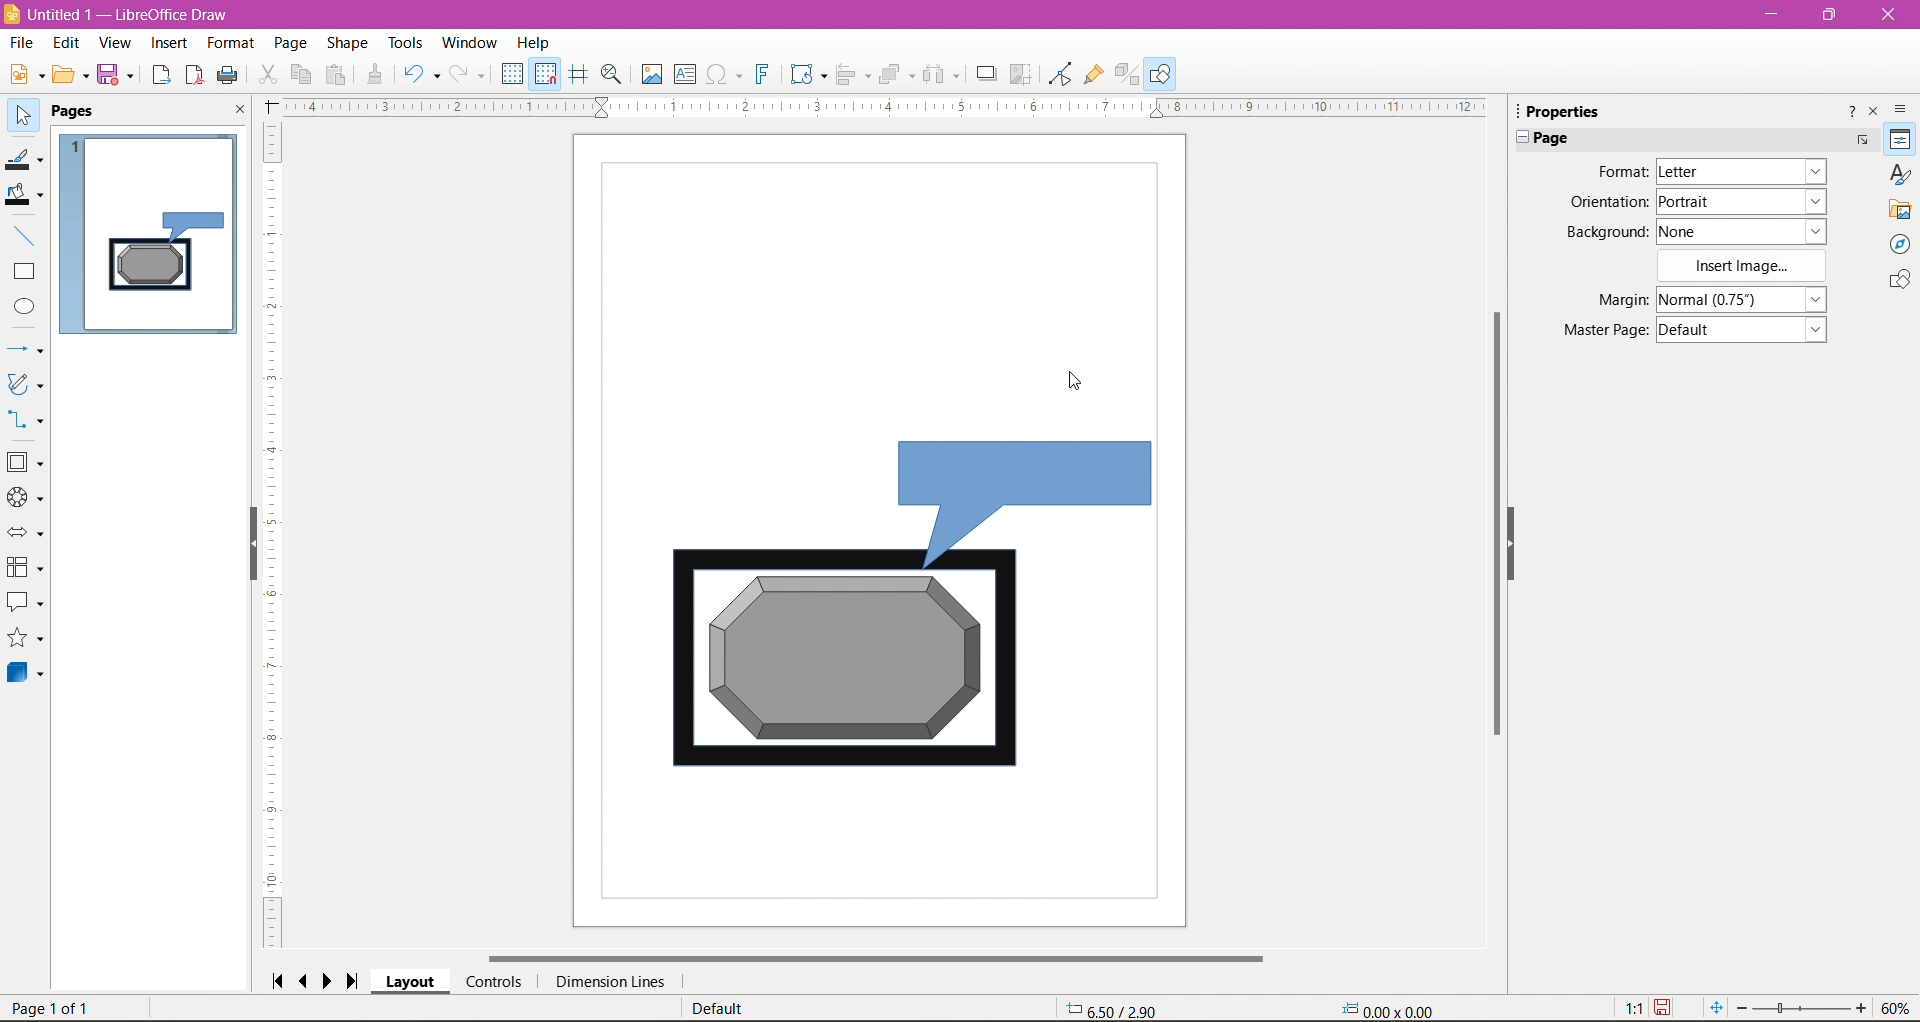 The width and height of the screenshot is (1920, 1022). I want to click on Toggle Point Edit Mode, so click(1058, 76).